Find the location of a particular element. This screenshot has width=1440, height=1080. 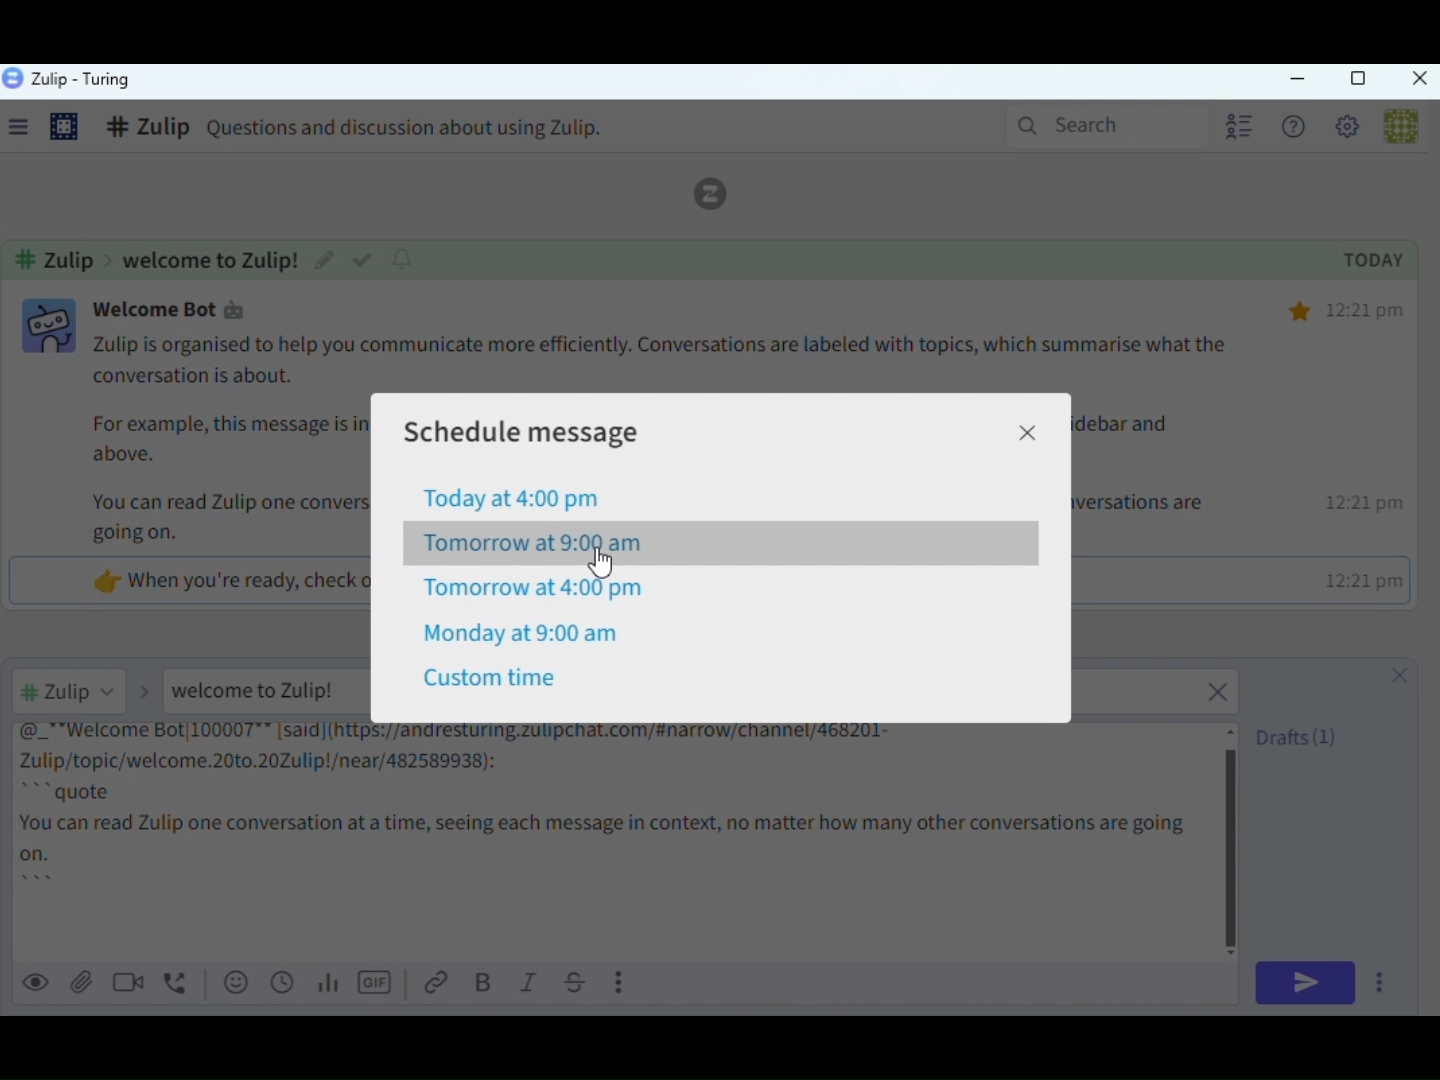

Schedule is located at coordinates (283, 983).